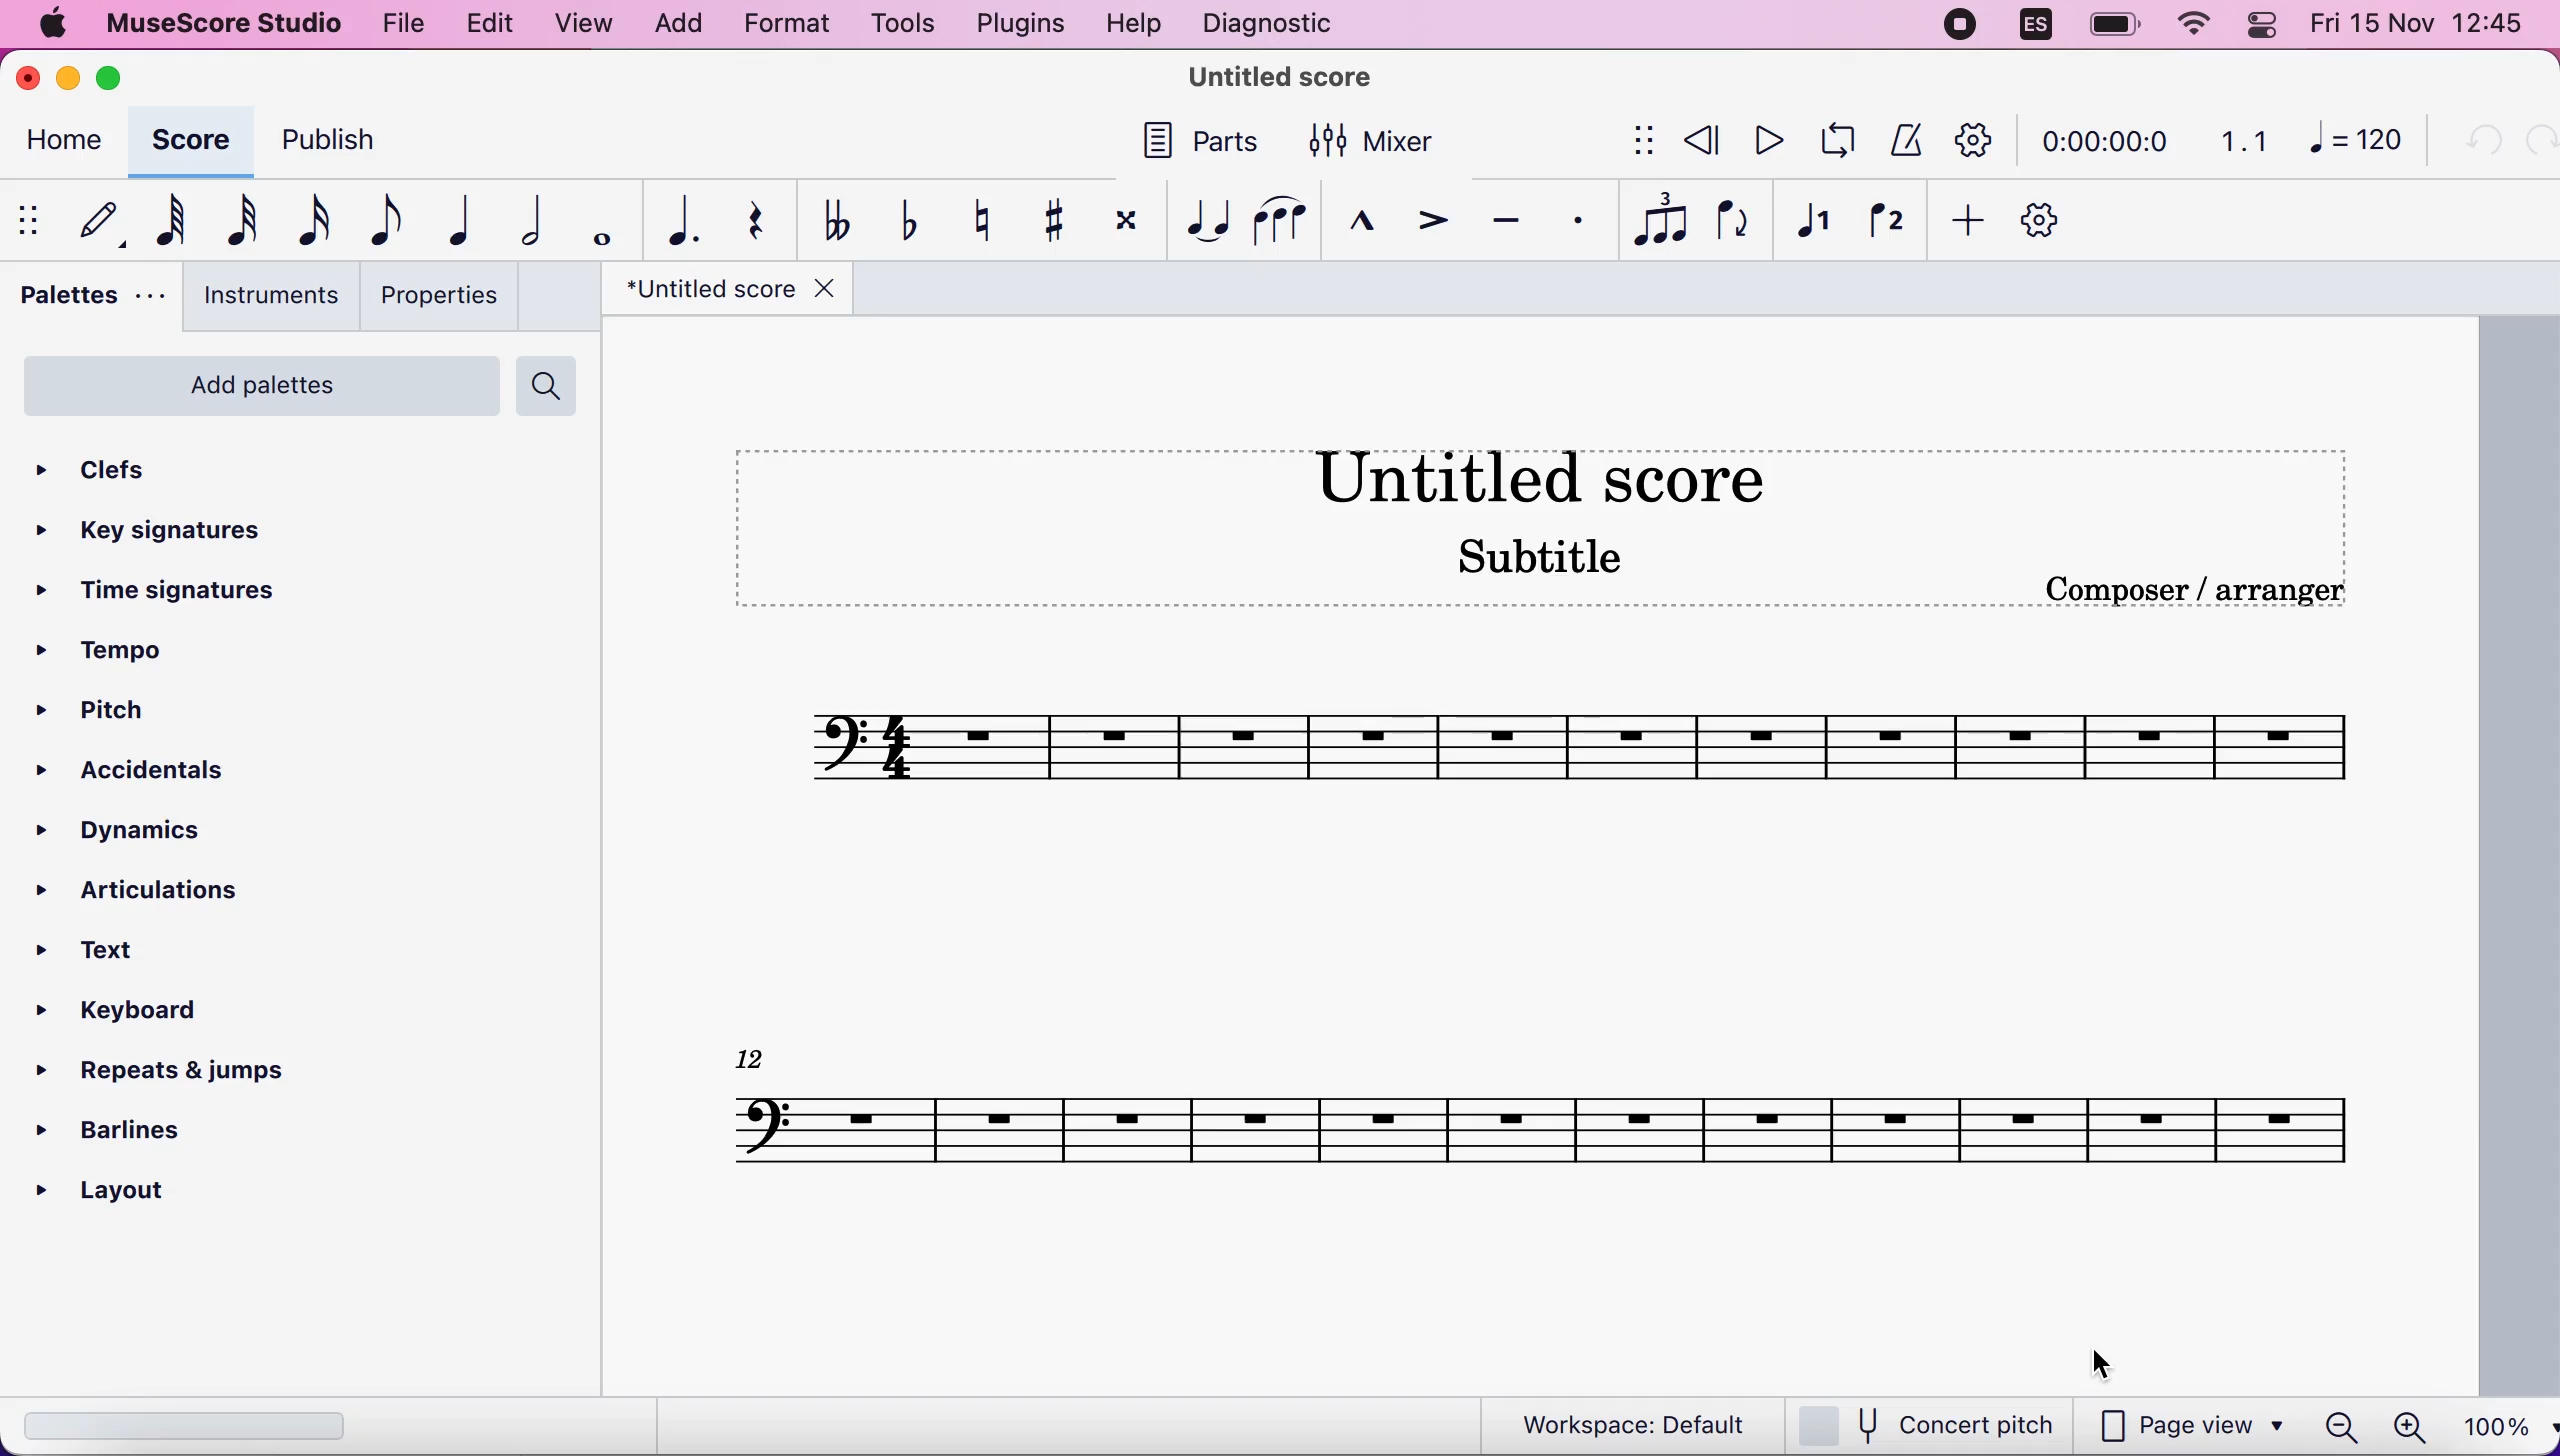 The height and width of the screenshot is (1456, 2560). What do you see at coordinates (405, 26) in the screenshot?
I see `file` at bounding box center [405, 26].